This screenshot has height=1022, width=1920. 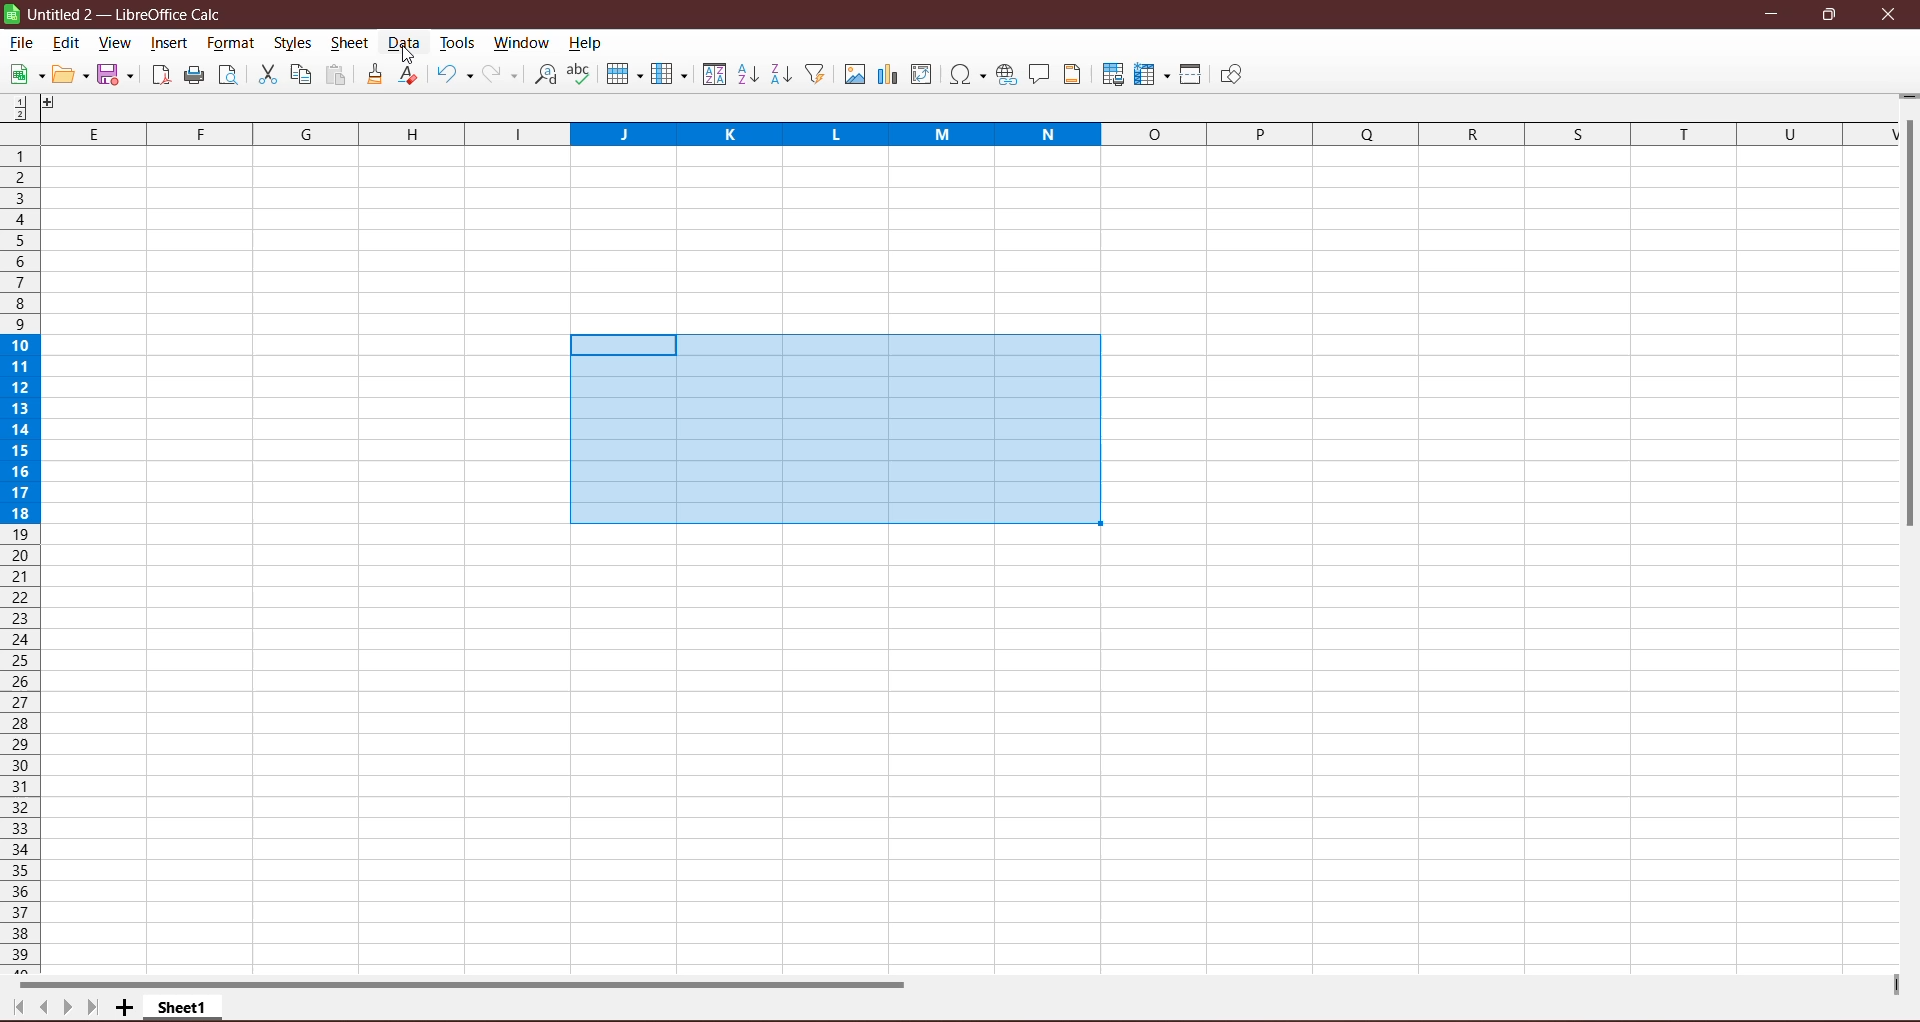 I want to click on Format, so click(x=230, y=43).